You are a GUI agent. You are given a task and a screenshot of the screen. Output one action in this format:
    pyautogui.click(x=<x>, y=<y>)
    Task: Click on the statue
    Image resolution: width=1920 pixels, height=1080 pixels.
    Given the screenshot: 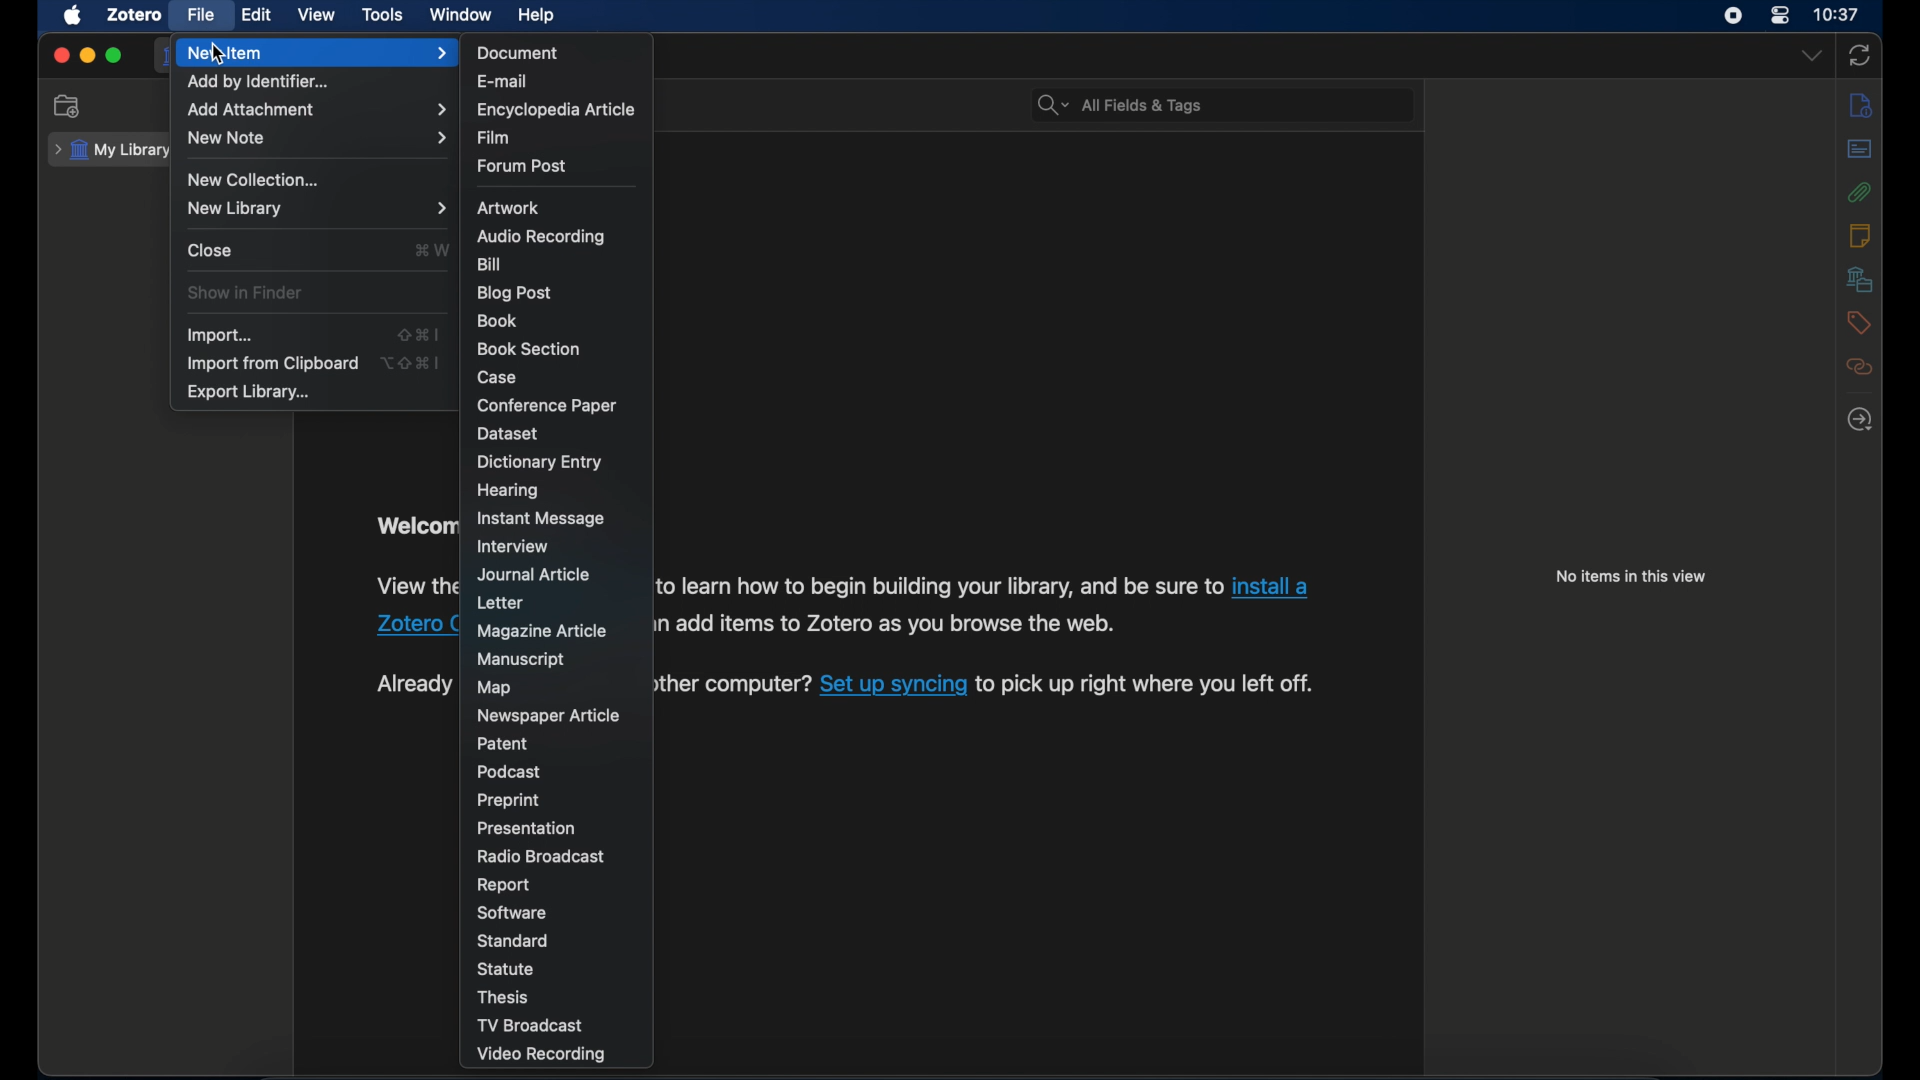 What is the action you would take?
    pyautogui.click(x=506, y=968)
    